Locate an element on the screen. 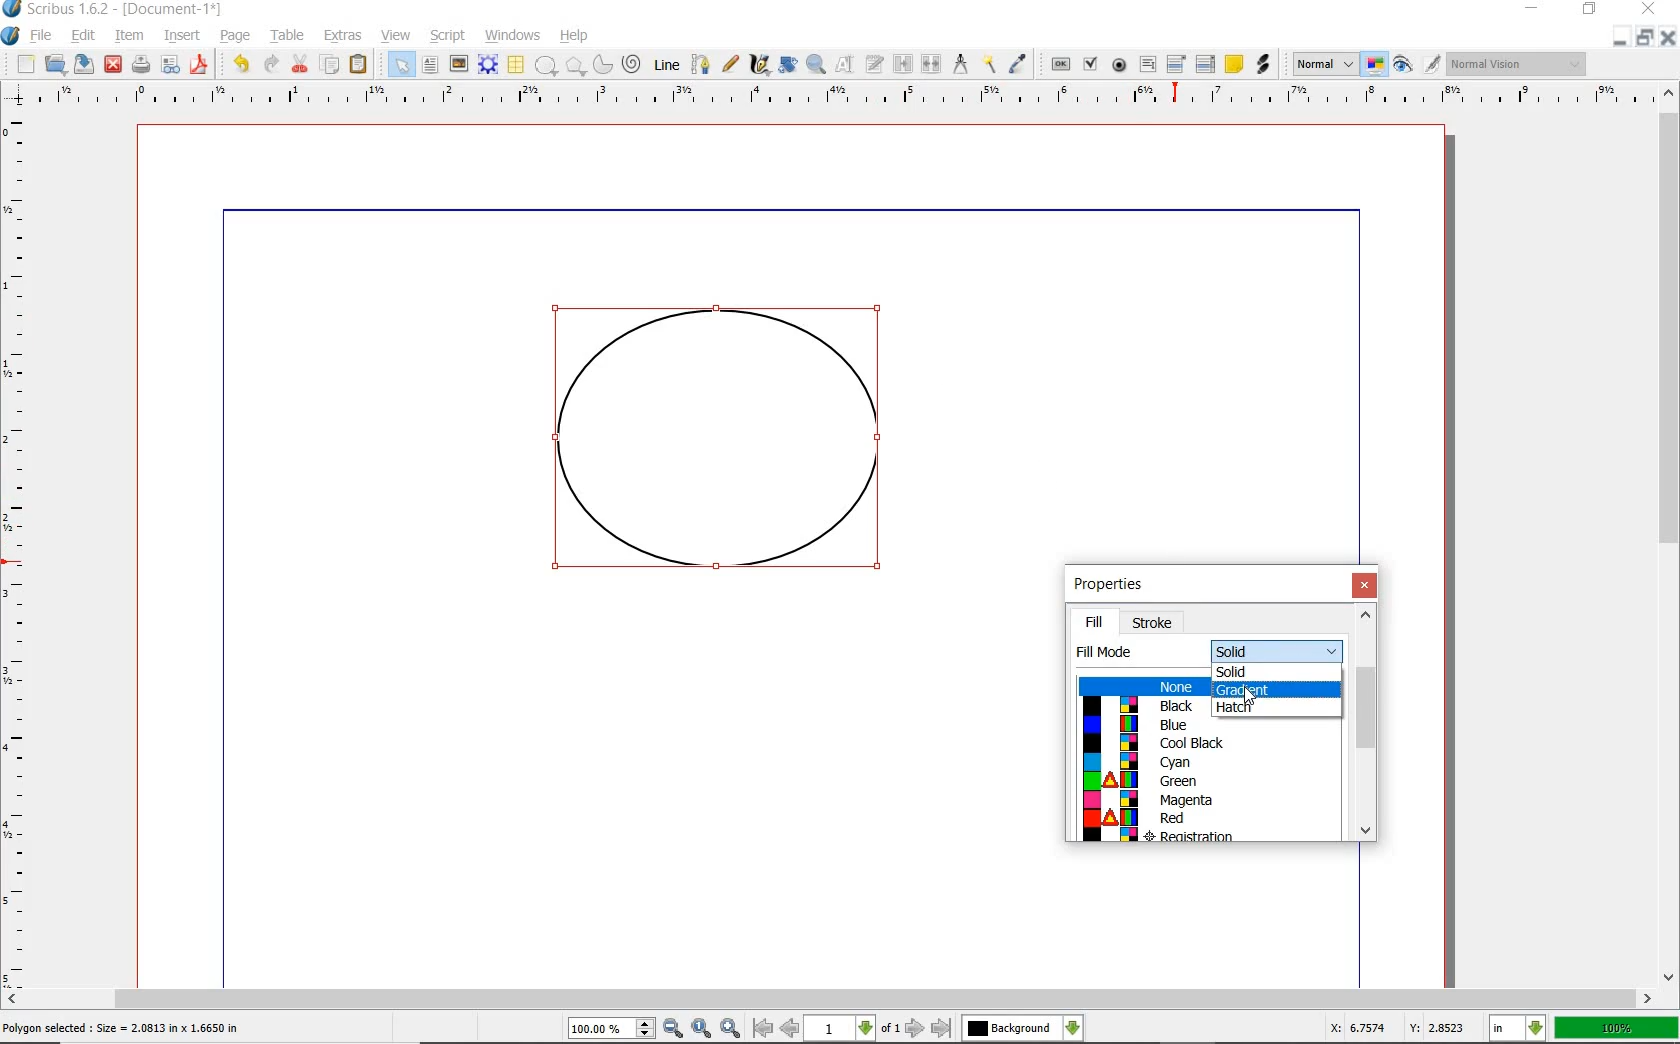 Image resolution: width=1680 pixels, height=1044 pixels. color is located at coordinates (1208, 781).